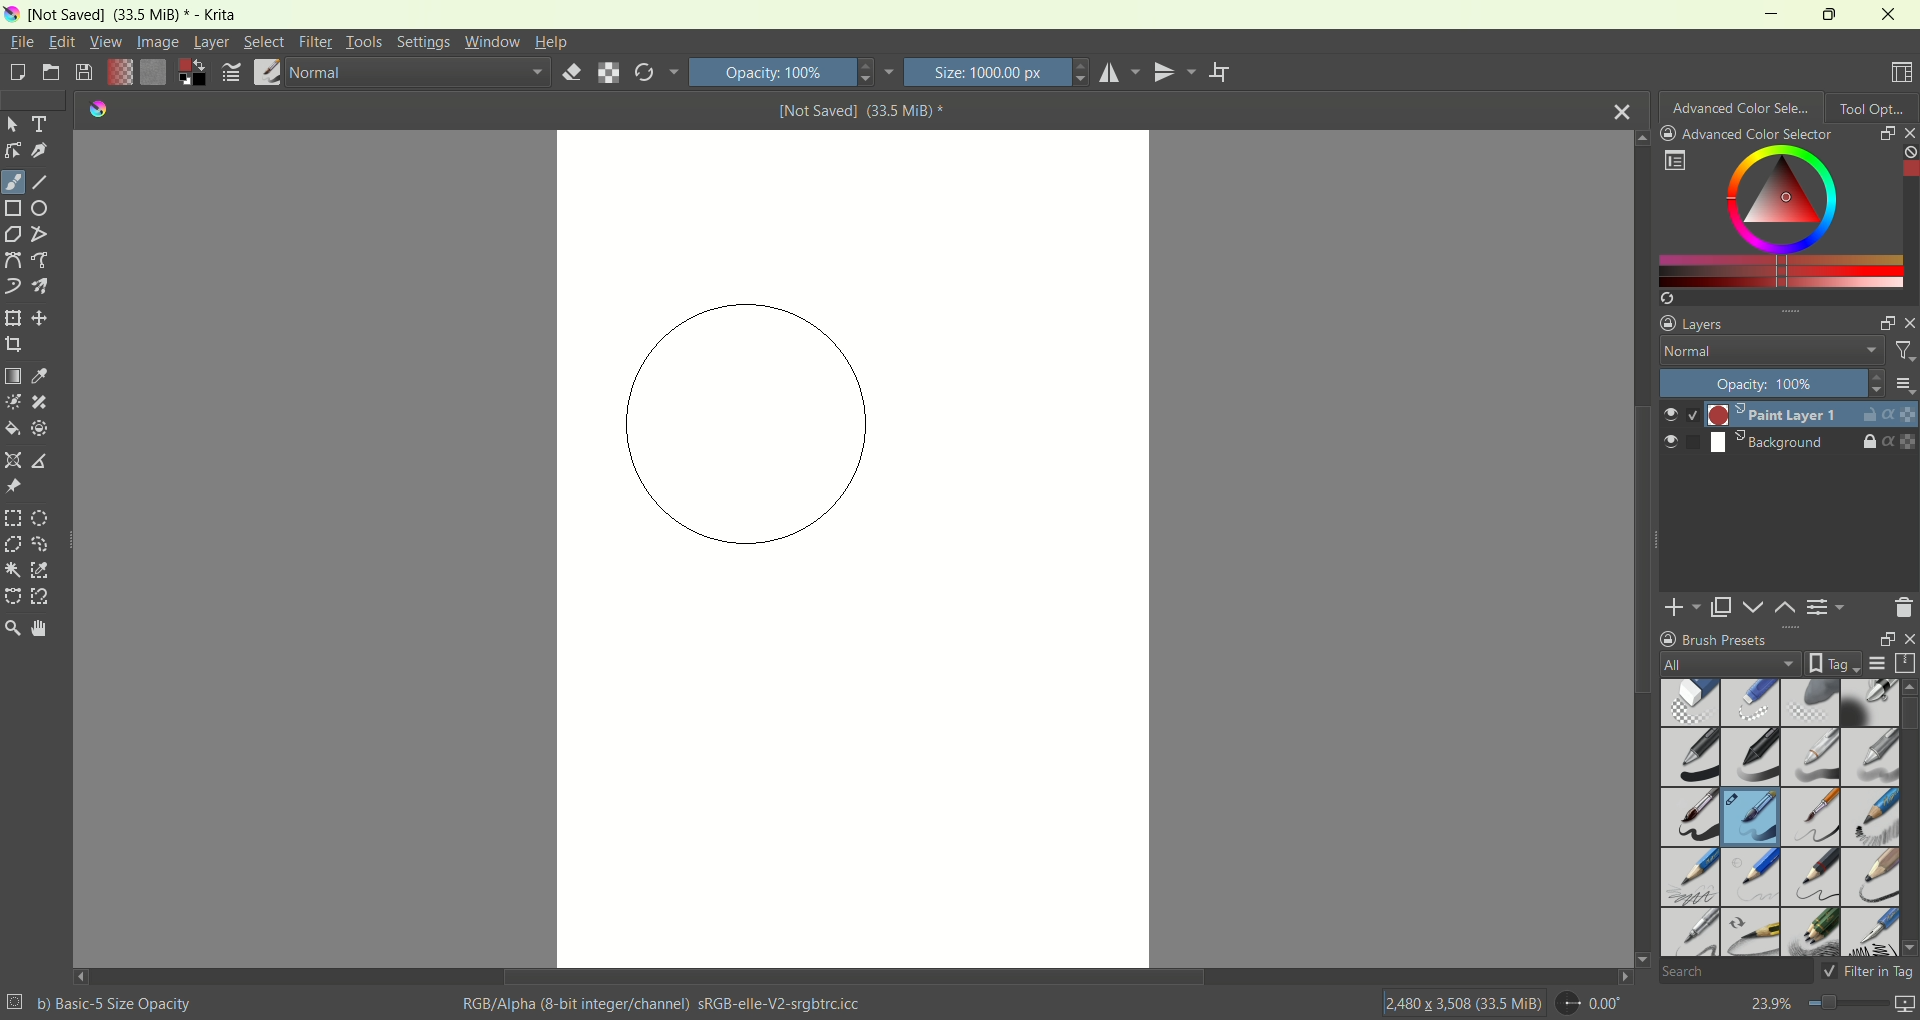 This screenshot has width=1920, height=1020. I want to click on polygon, so click(12, 235).